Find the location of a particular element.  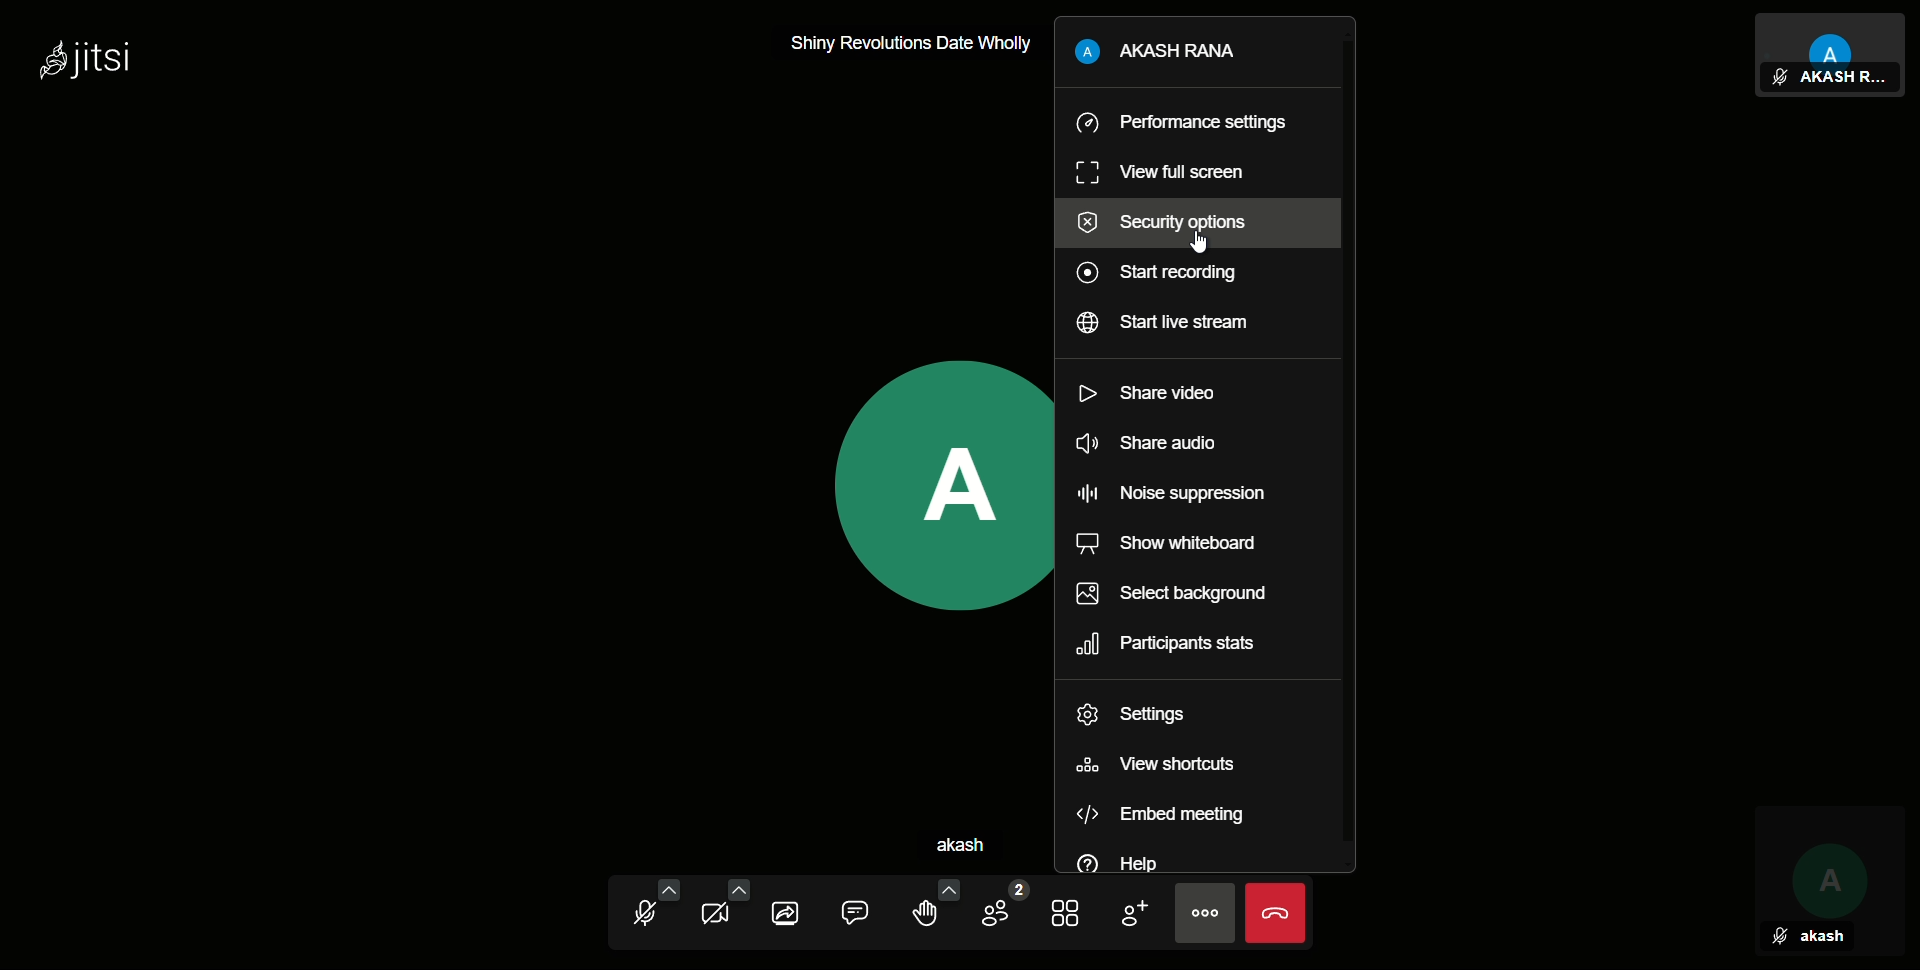

open chat is located at coordinates (866, 910).